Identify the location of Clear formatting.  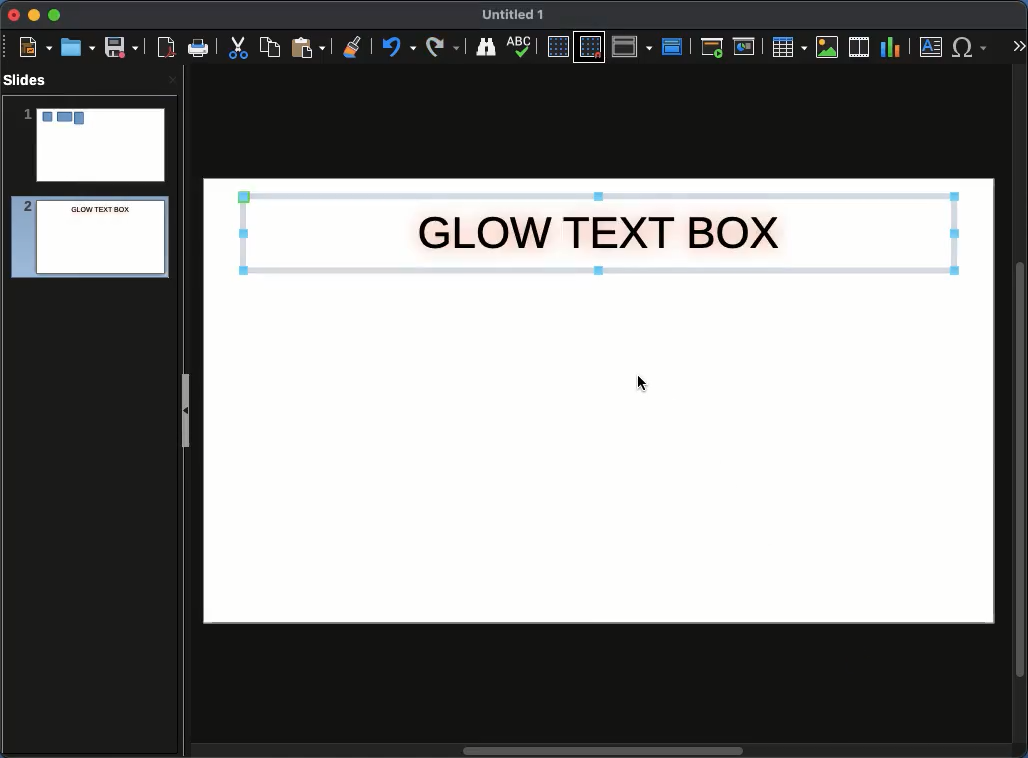
(353, 45).